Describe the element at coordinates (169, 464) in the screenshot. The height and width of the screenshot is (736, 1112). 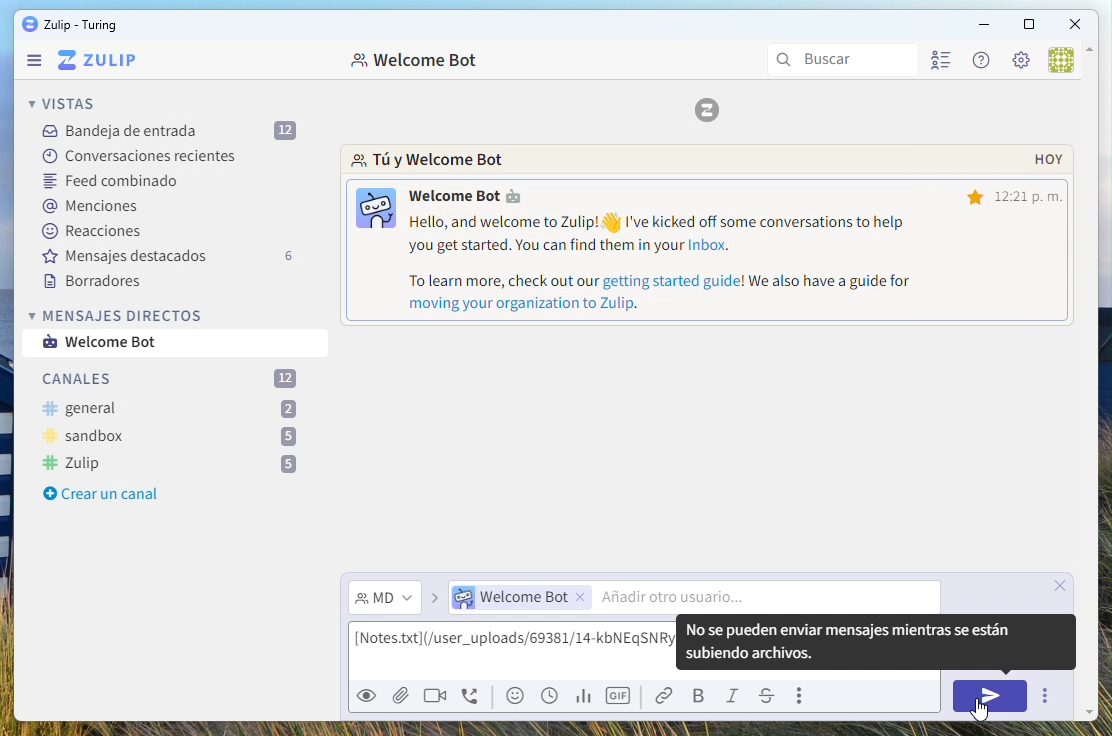
I see `Zulip` at that location.